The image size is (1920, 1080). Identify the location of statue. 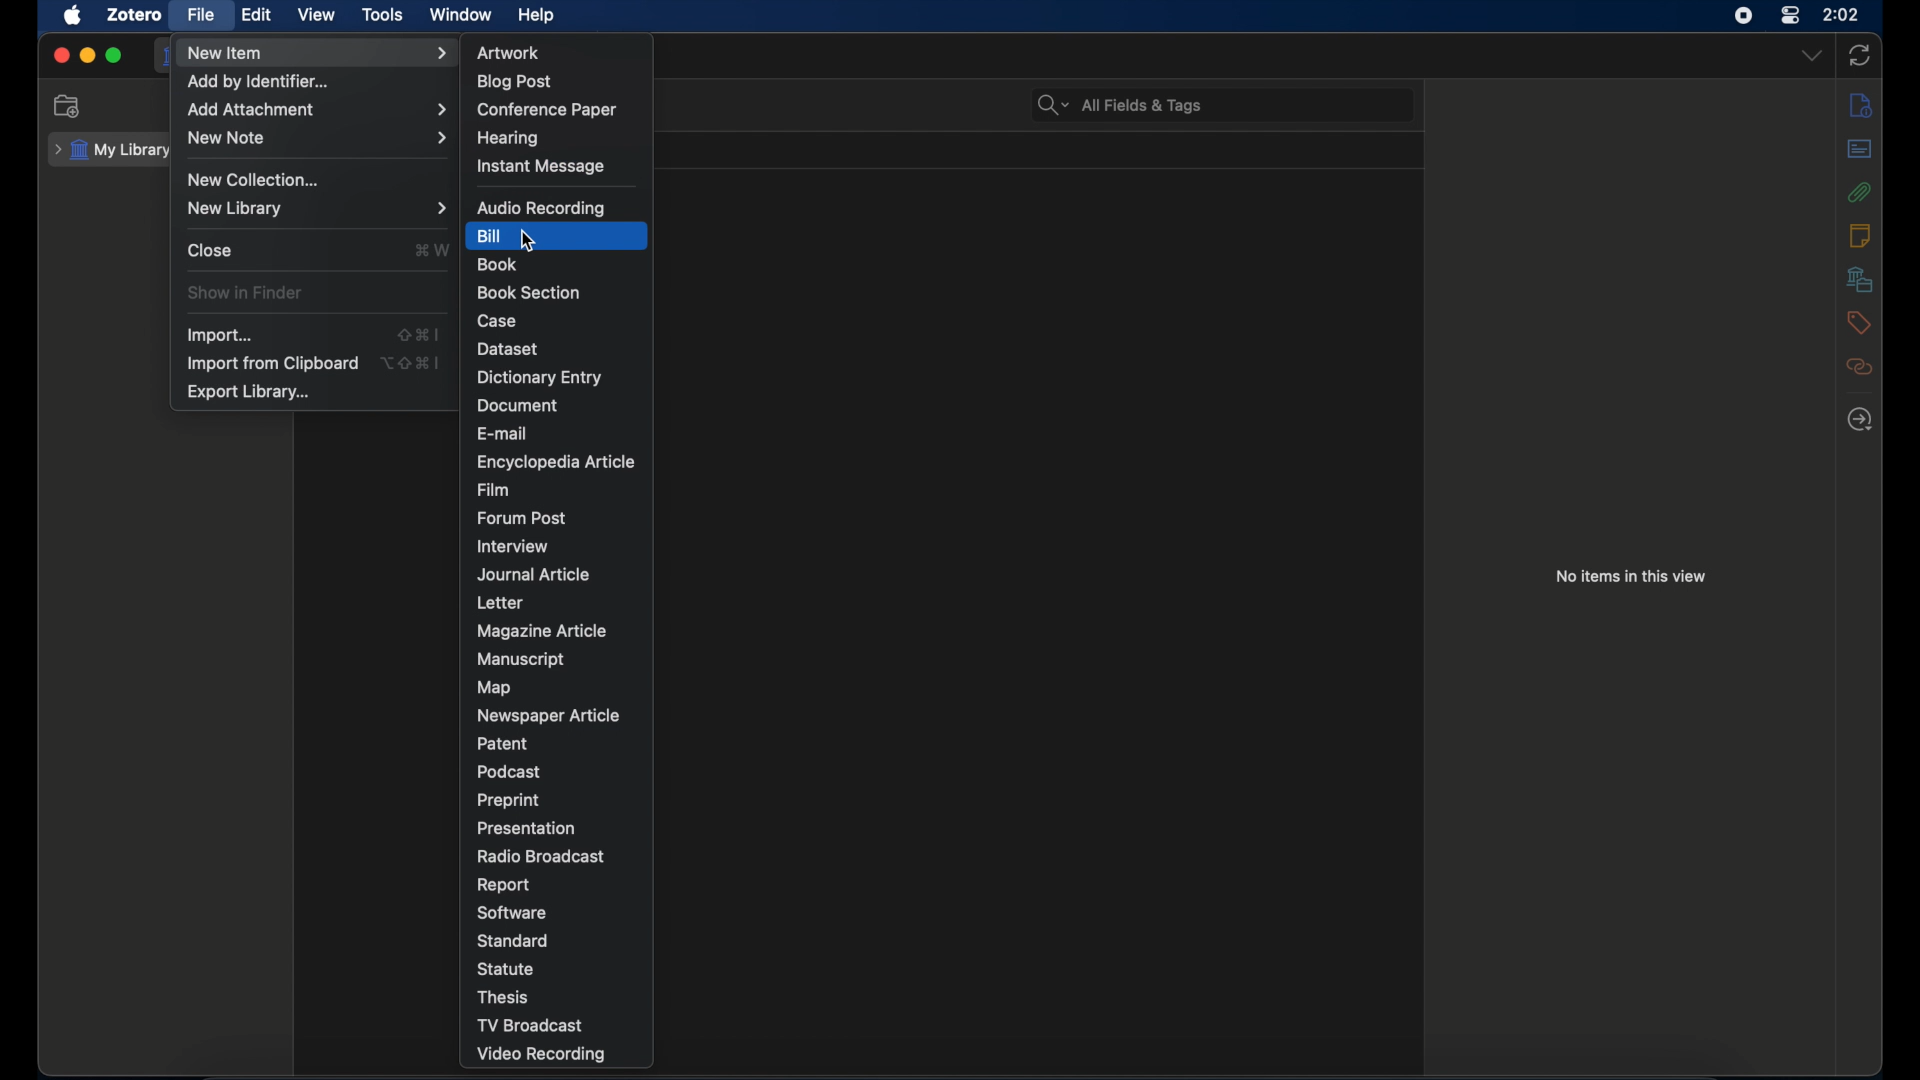
(505, 968).